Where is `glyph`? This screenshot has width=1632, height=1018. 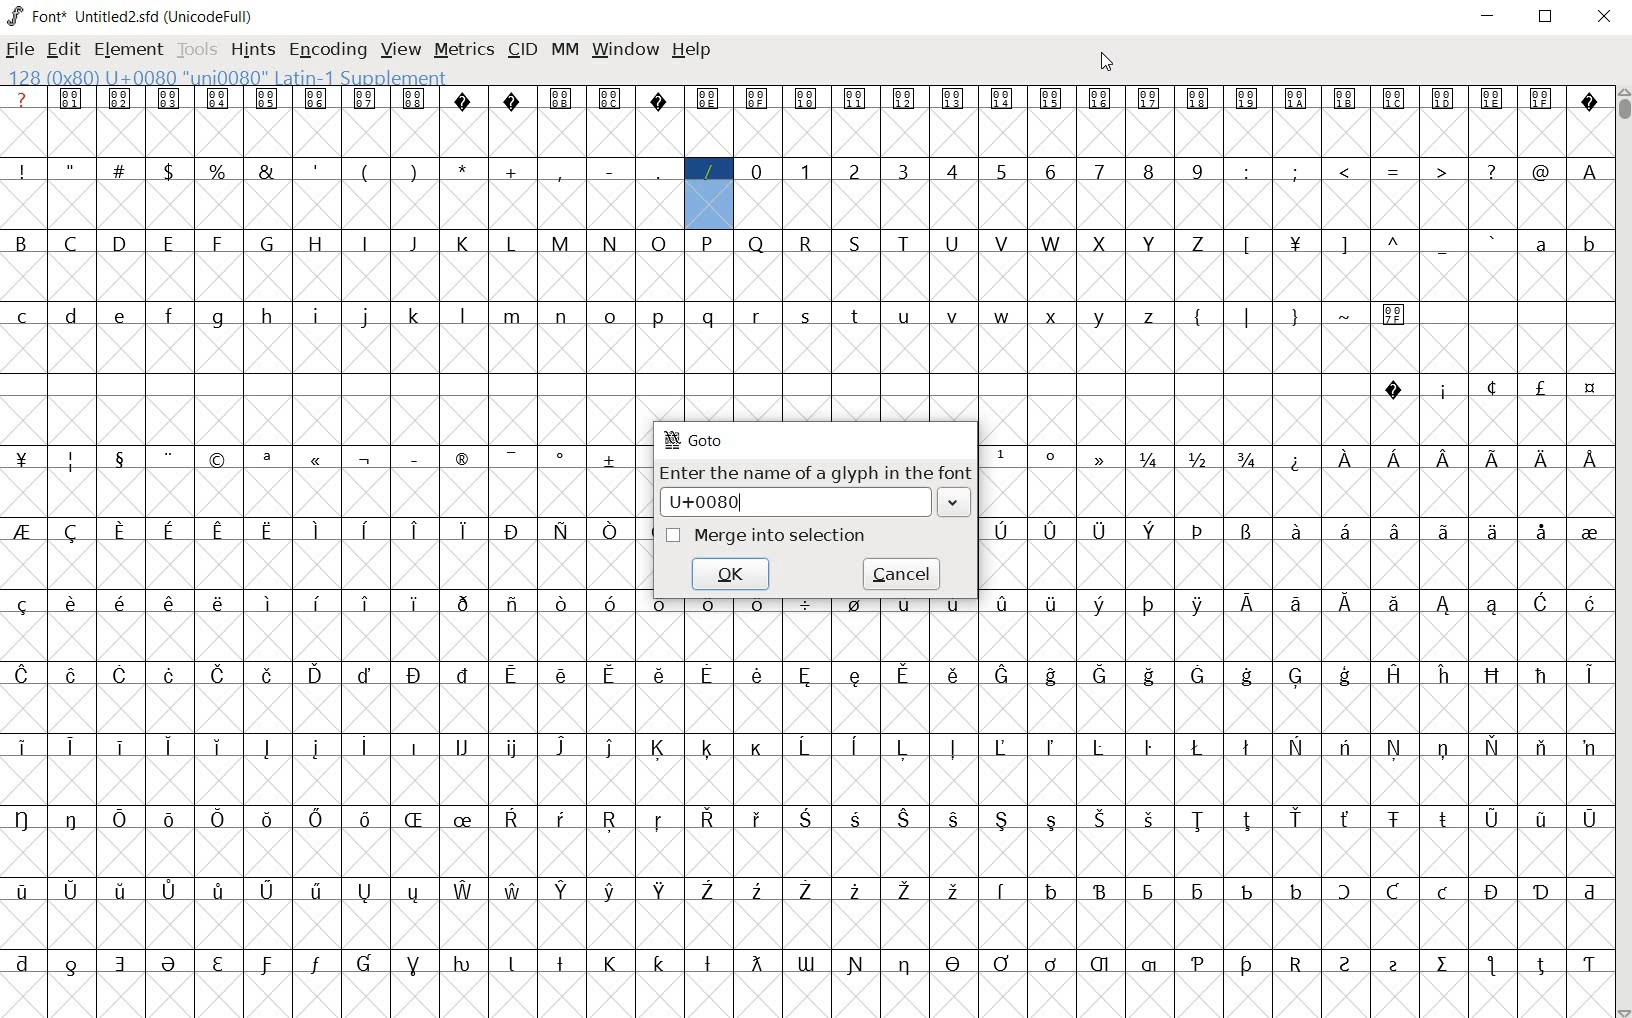
glyph is located at coordinates (1296, 604).